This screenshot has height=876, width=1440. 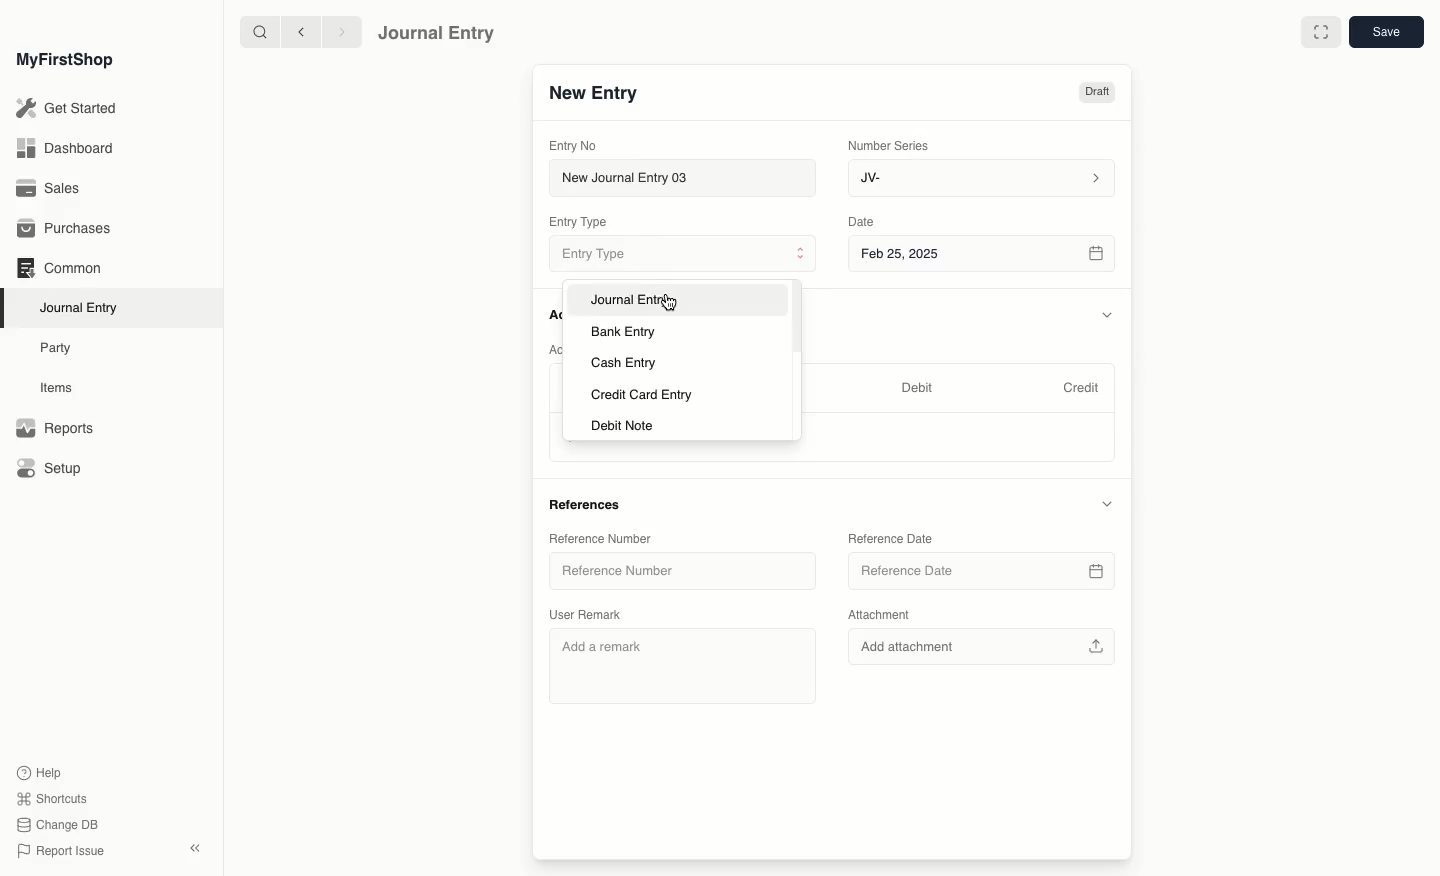 What do you see at coordinates (1096, 94) in the screenshot?
I see `Draft` at bounding box center [1096, 94].